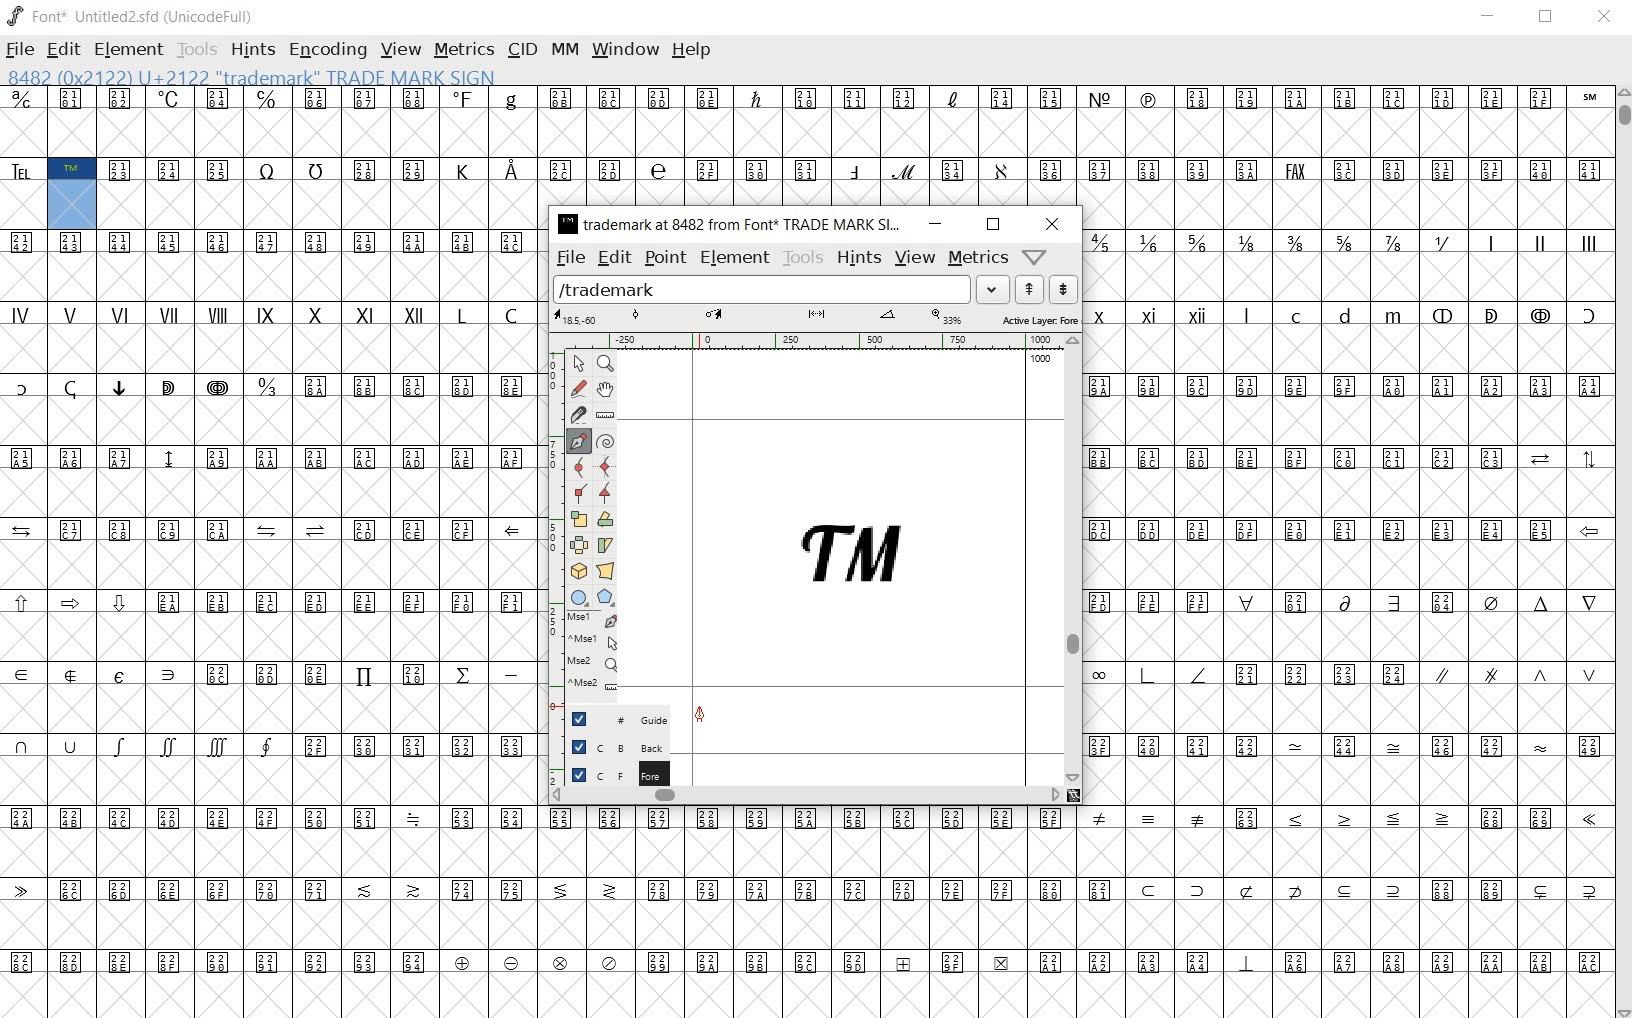  Describe the element at coordinates (960, 418) in the screenshot. I see `overline.png` at that location.